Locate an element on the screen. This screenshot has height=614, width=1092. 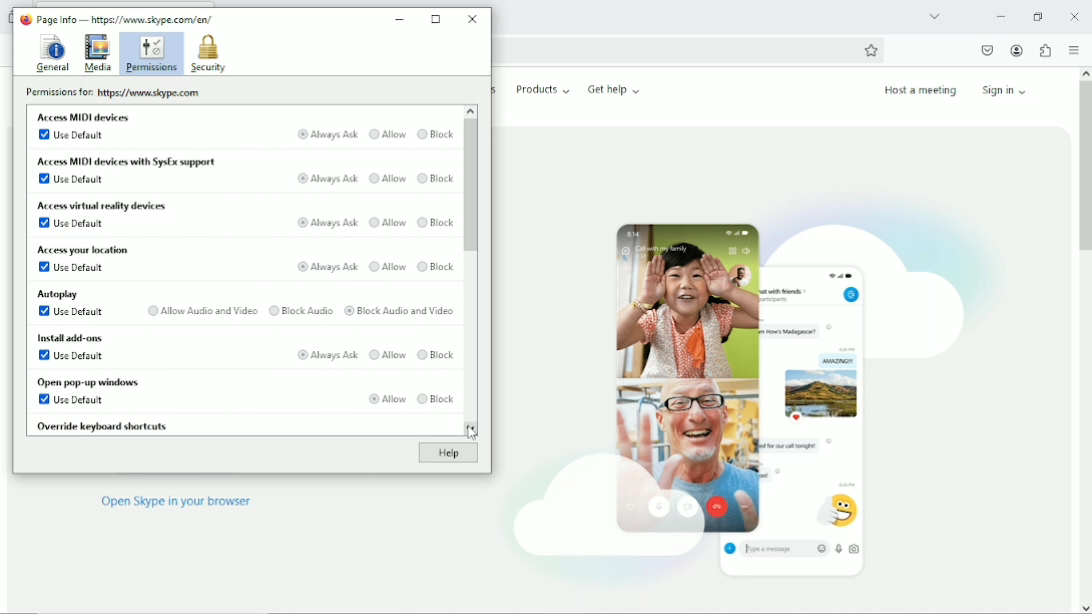
Use default is located at coordinates (72, 180).